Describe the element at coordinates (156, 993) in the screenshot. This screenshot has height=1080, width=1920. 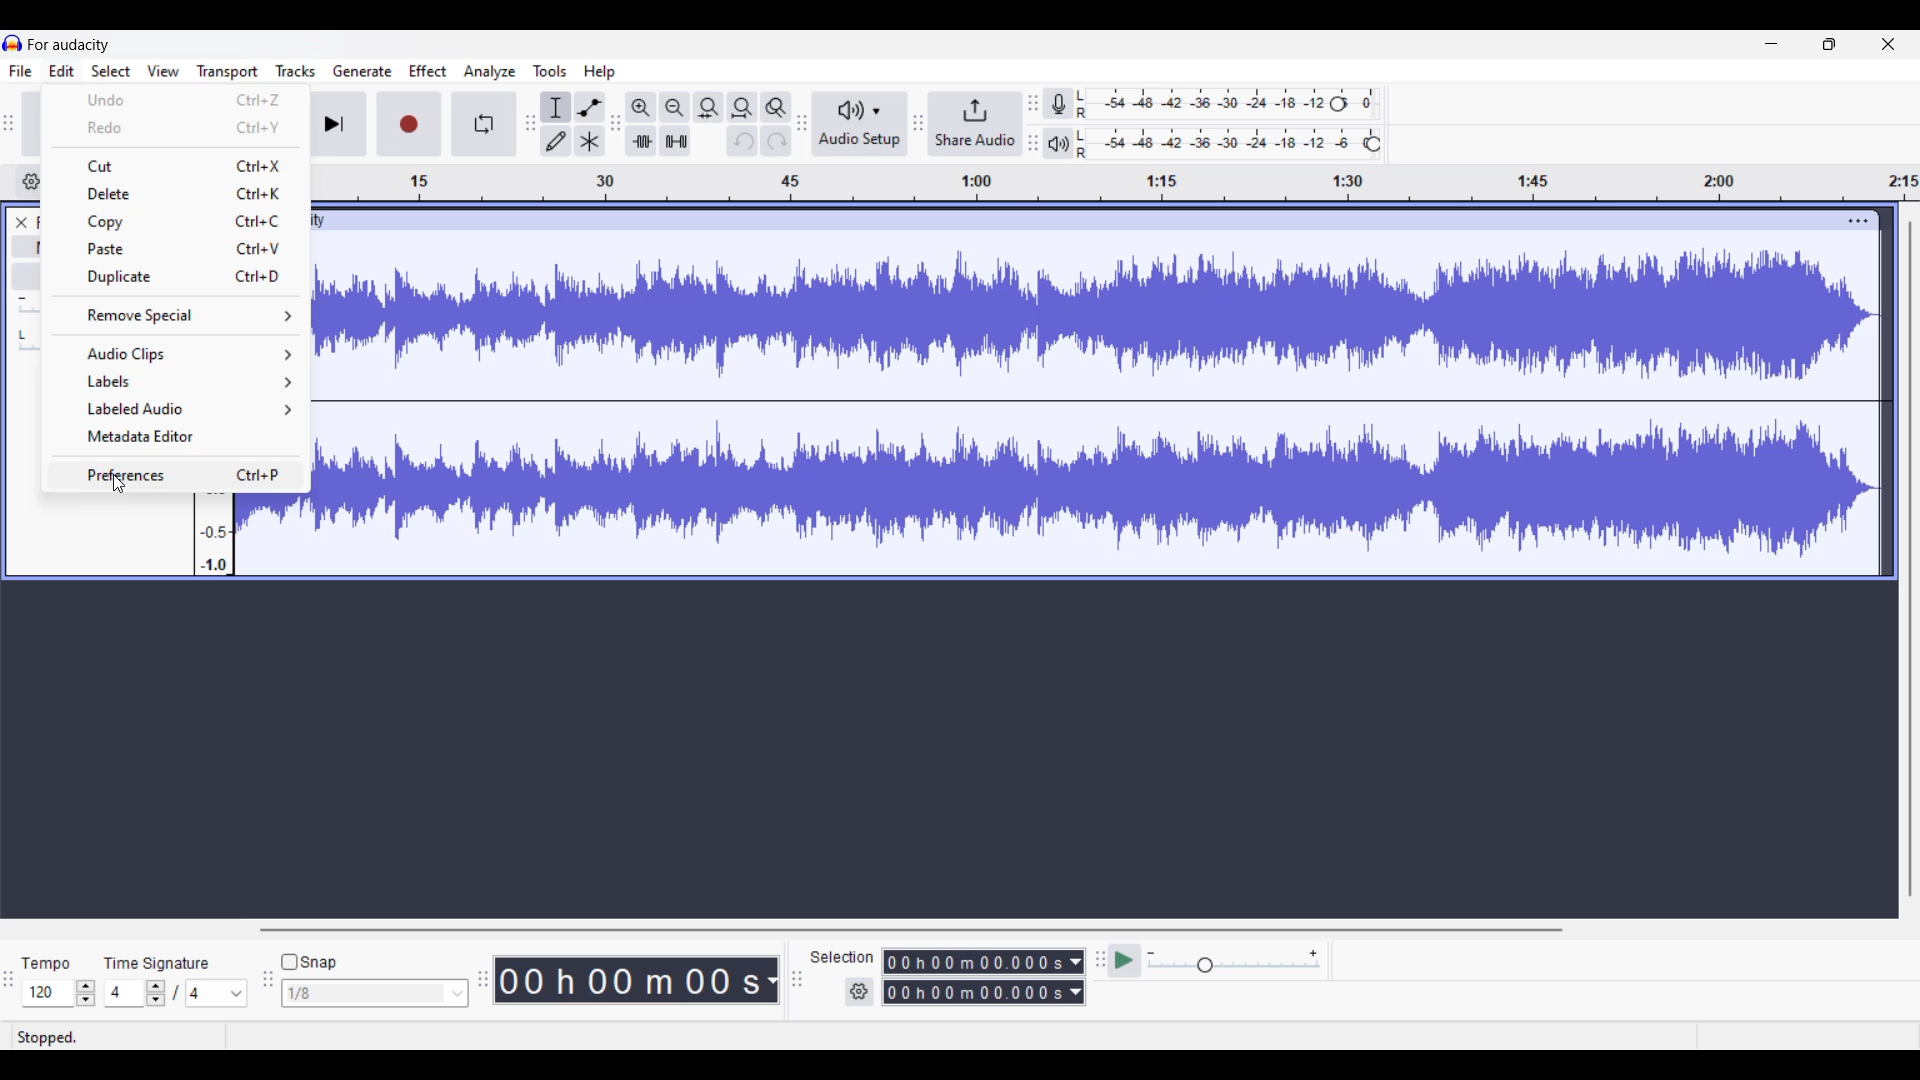
I see `Increase/Decrease time signature` at that location.